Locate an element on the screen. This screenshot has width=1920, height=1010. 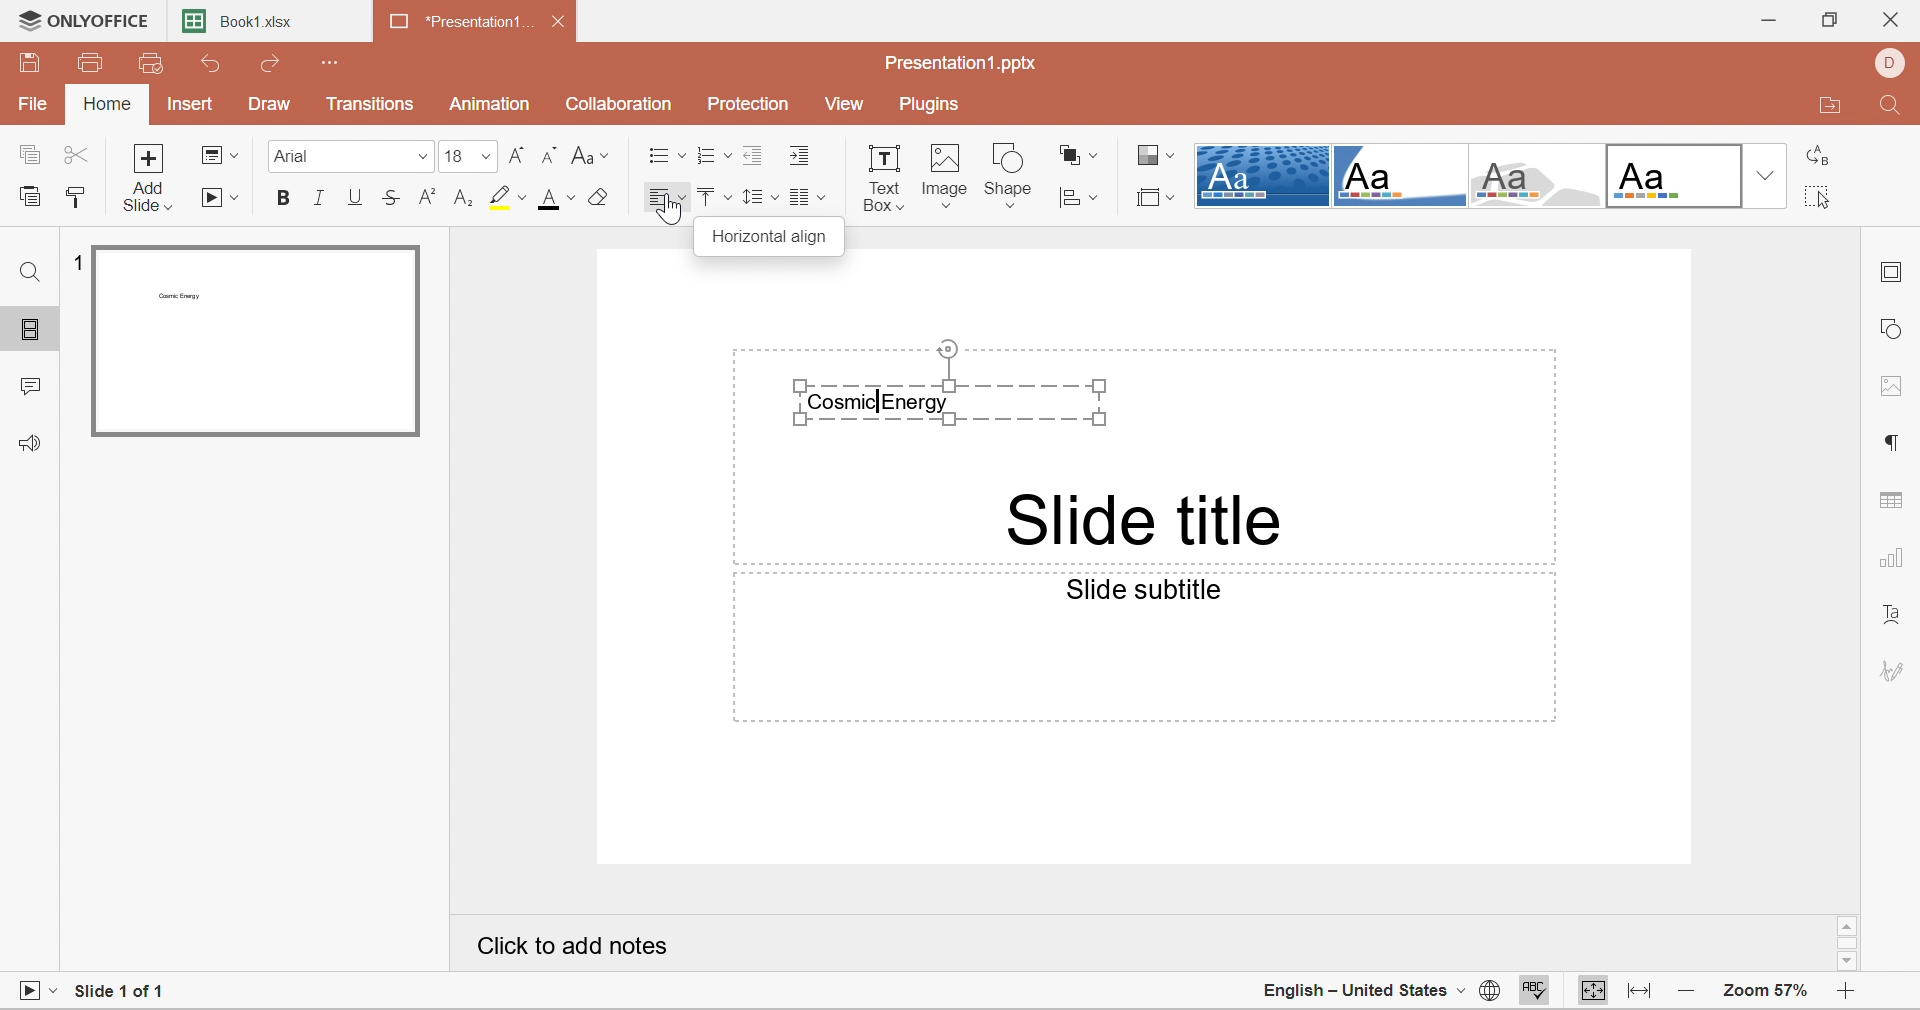
Decrement font size is located at coordinates (550, 157).